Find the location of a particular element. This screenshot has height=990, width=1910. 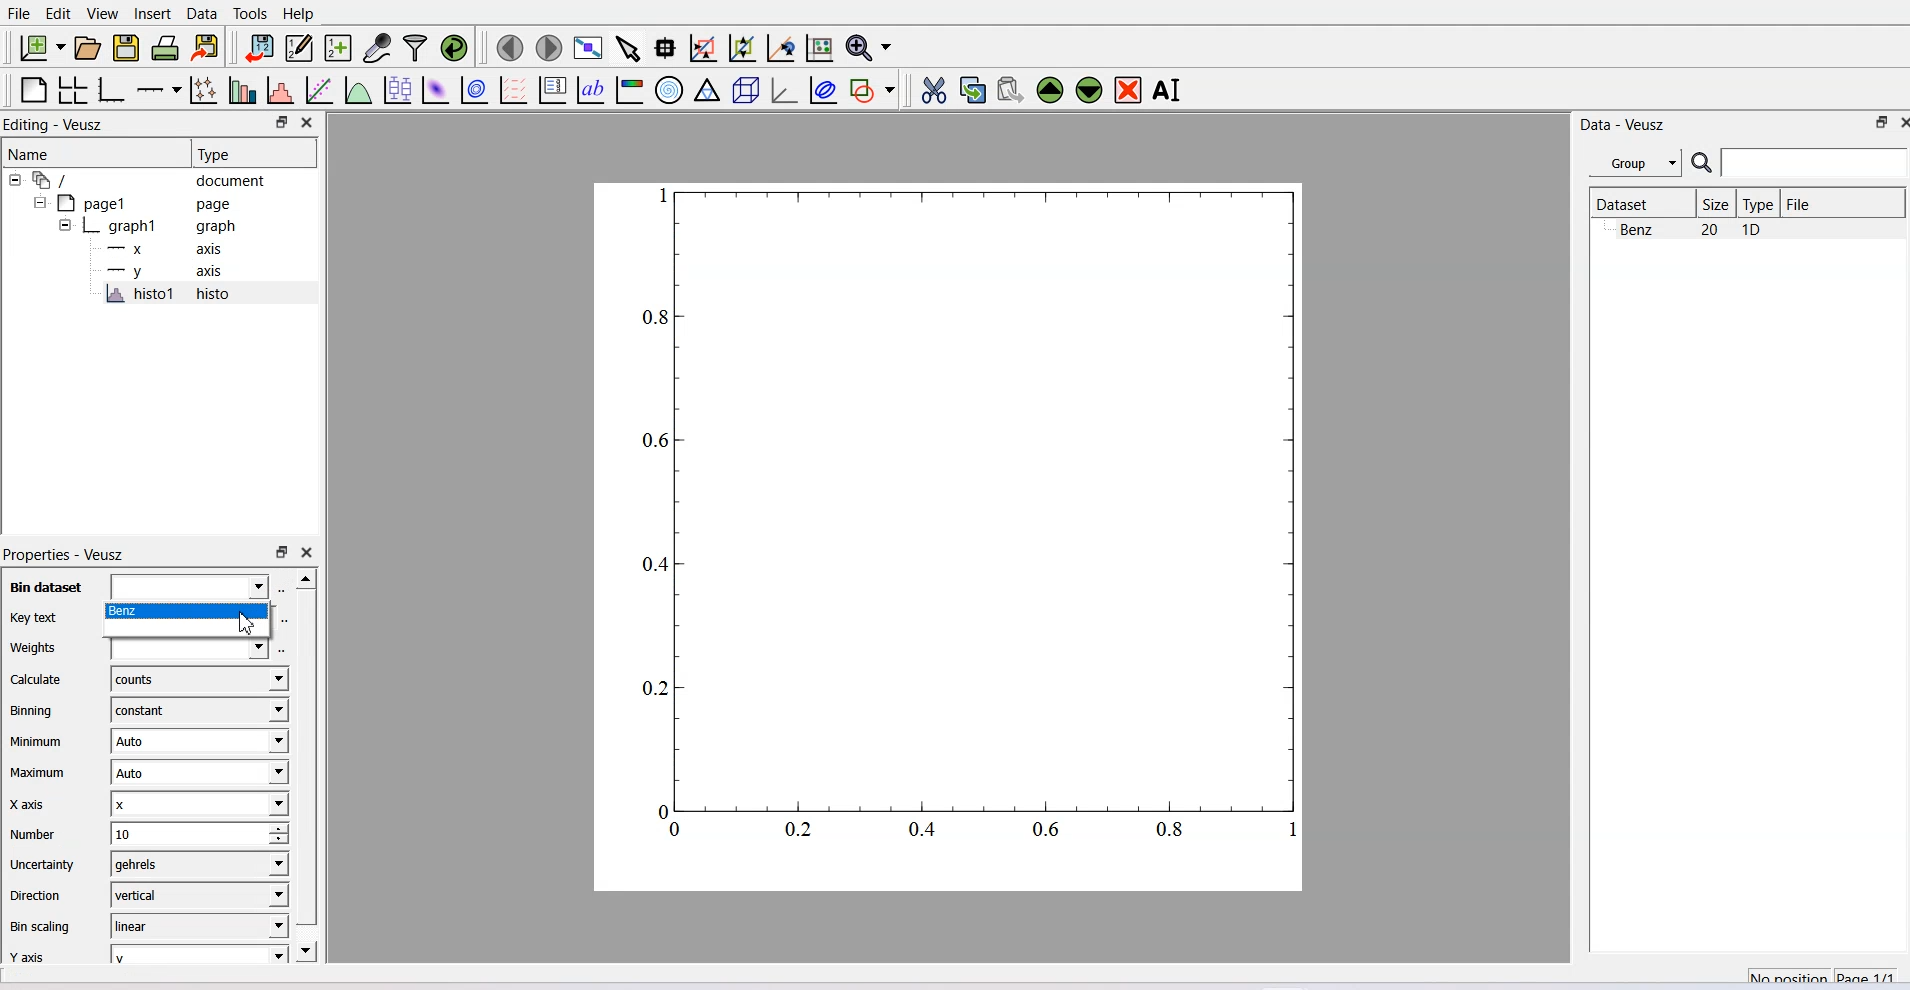

Editing - Veusz is located at coordinates (56, 123).